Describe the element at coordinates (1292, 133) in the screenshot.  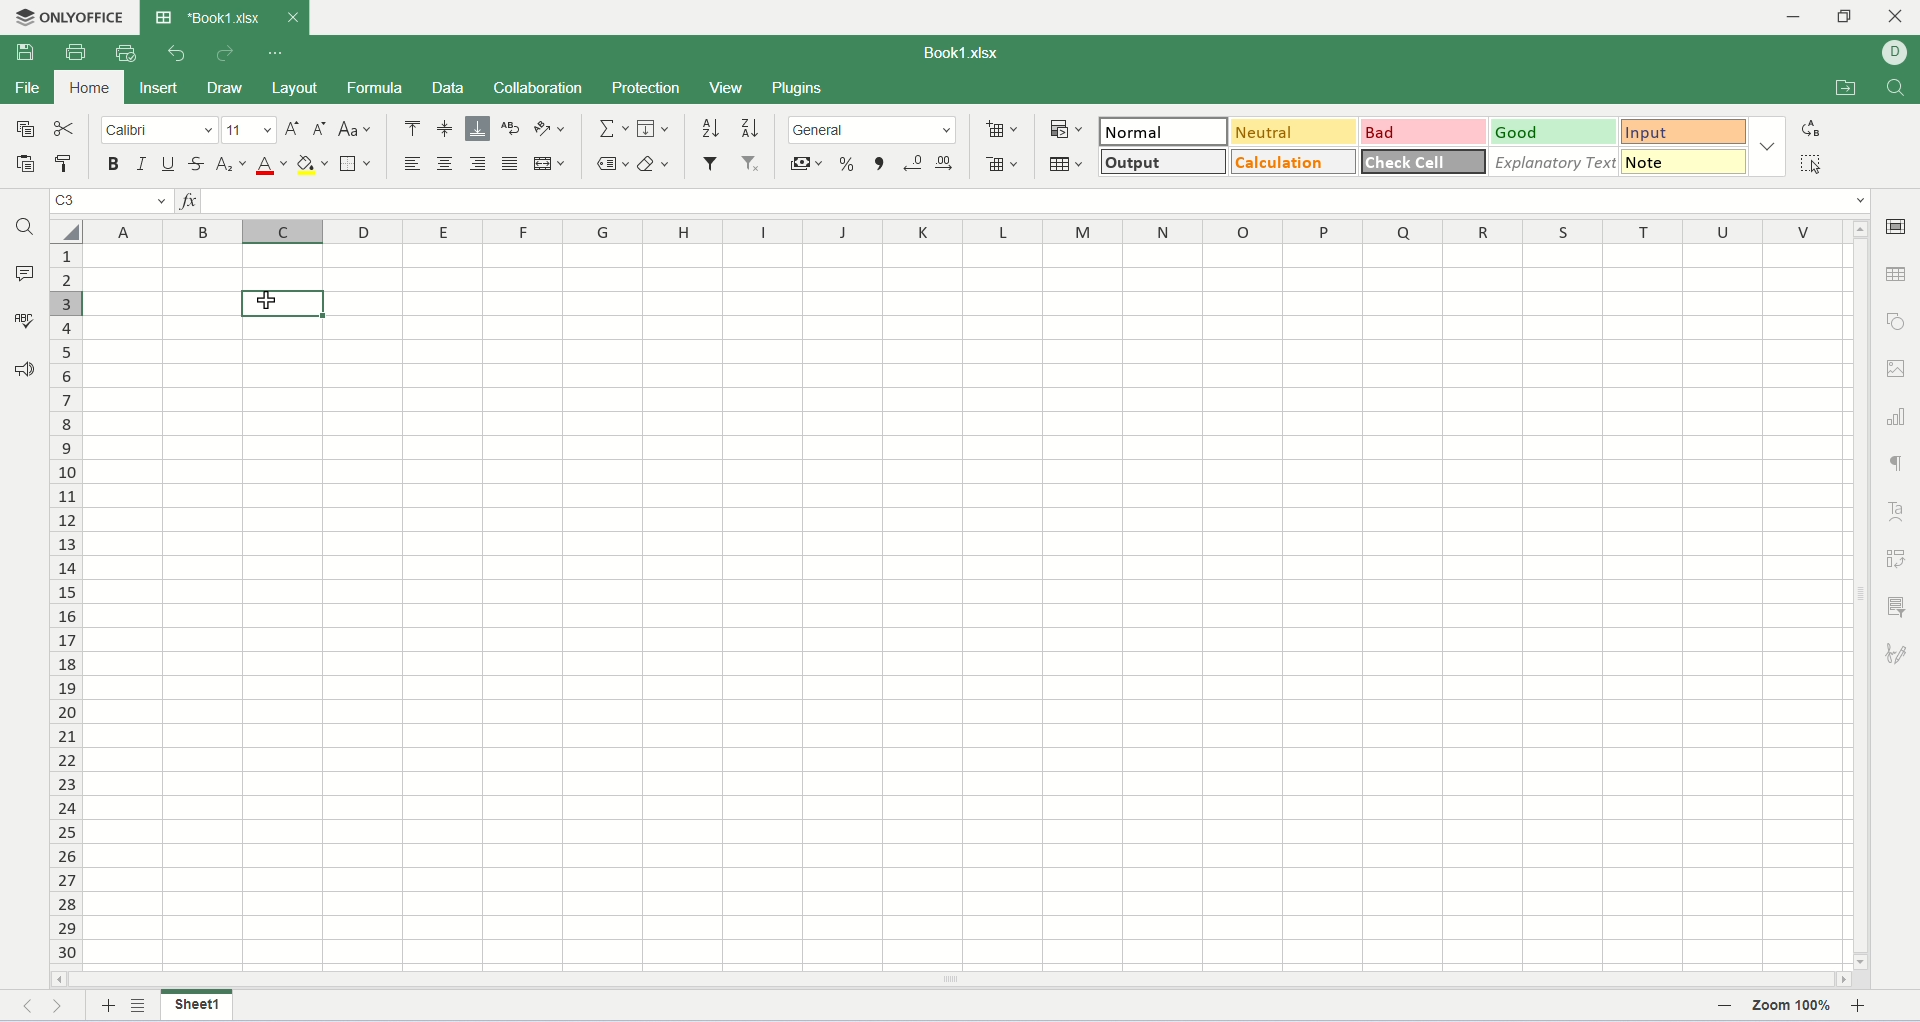
I see `neutral` at that location.